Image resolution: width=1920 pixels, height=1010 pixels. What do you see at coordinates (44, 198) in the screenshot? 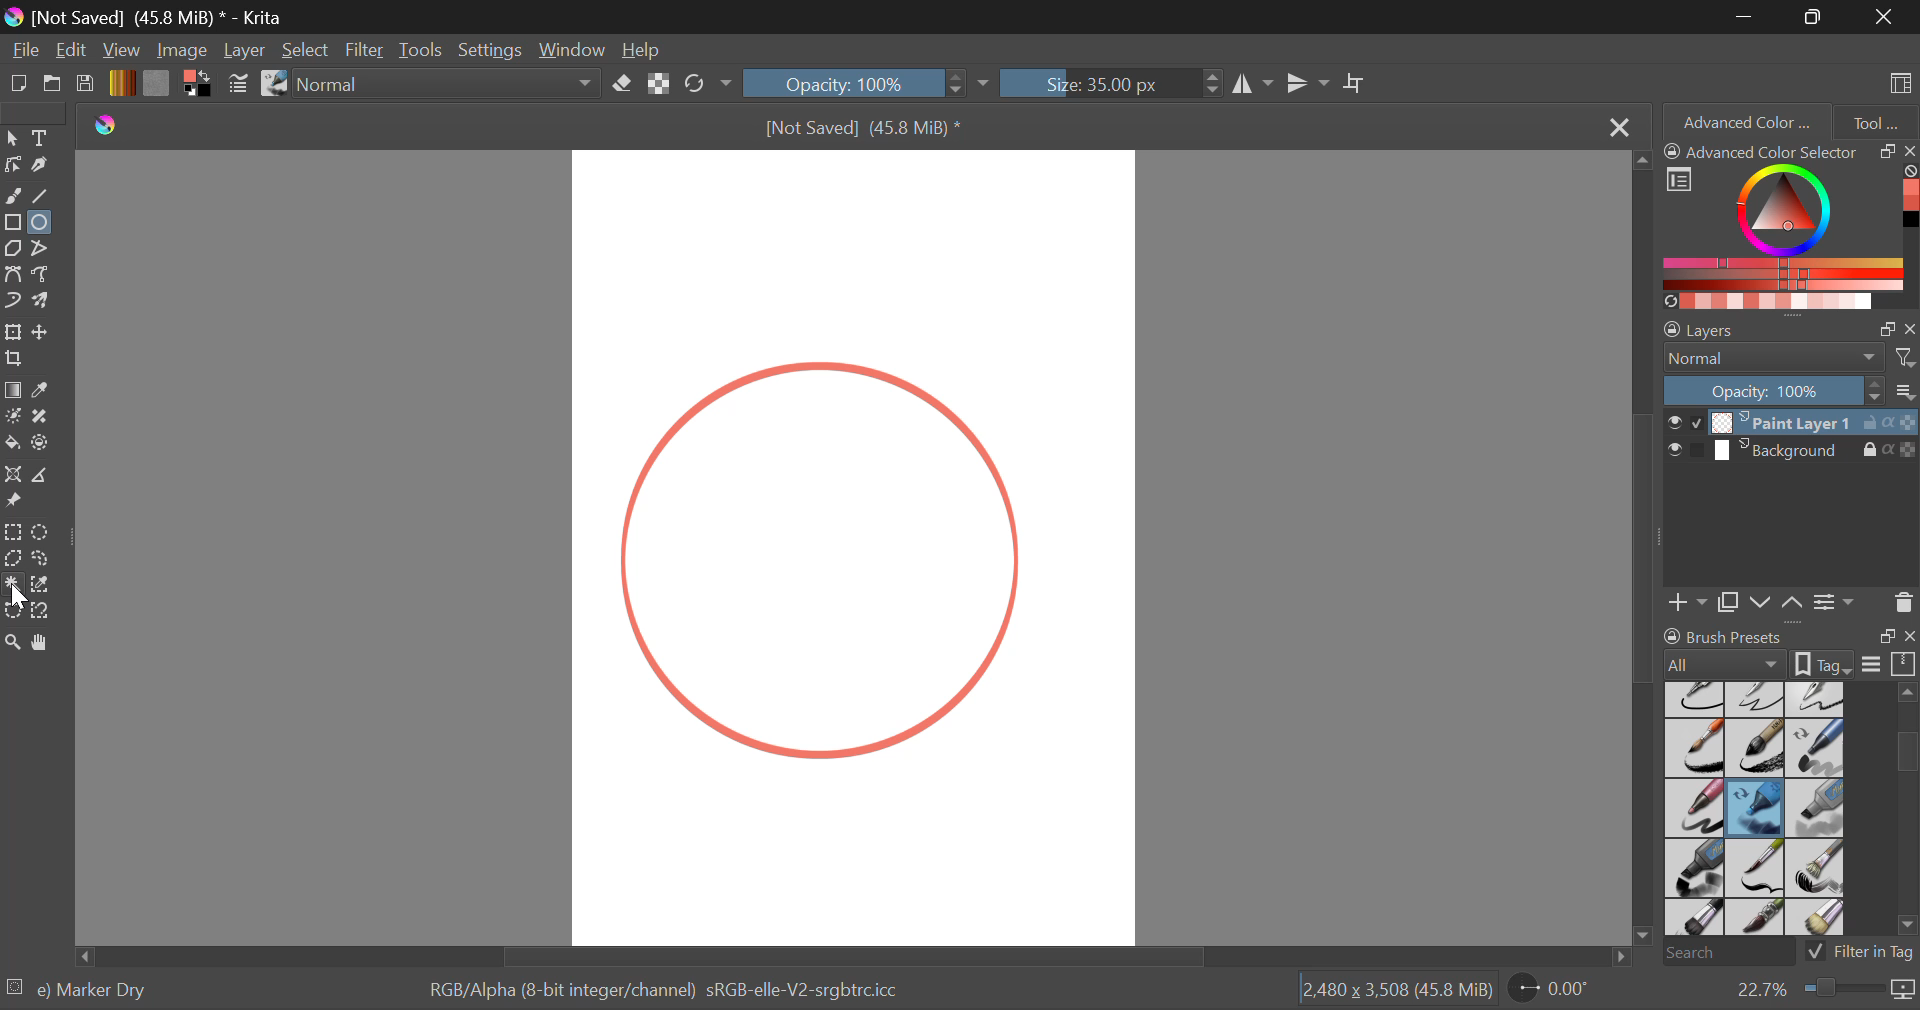
I see `Line` at bounding box center [44, 198].